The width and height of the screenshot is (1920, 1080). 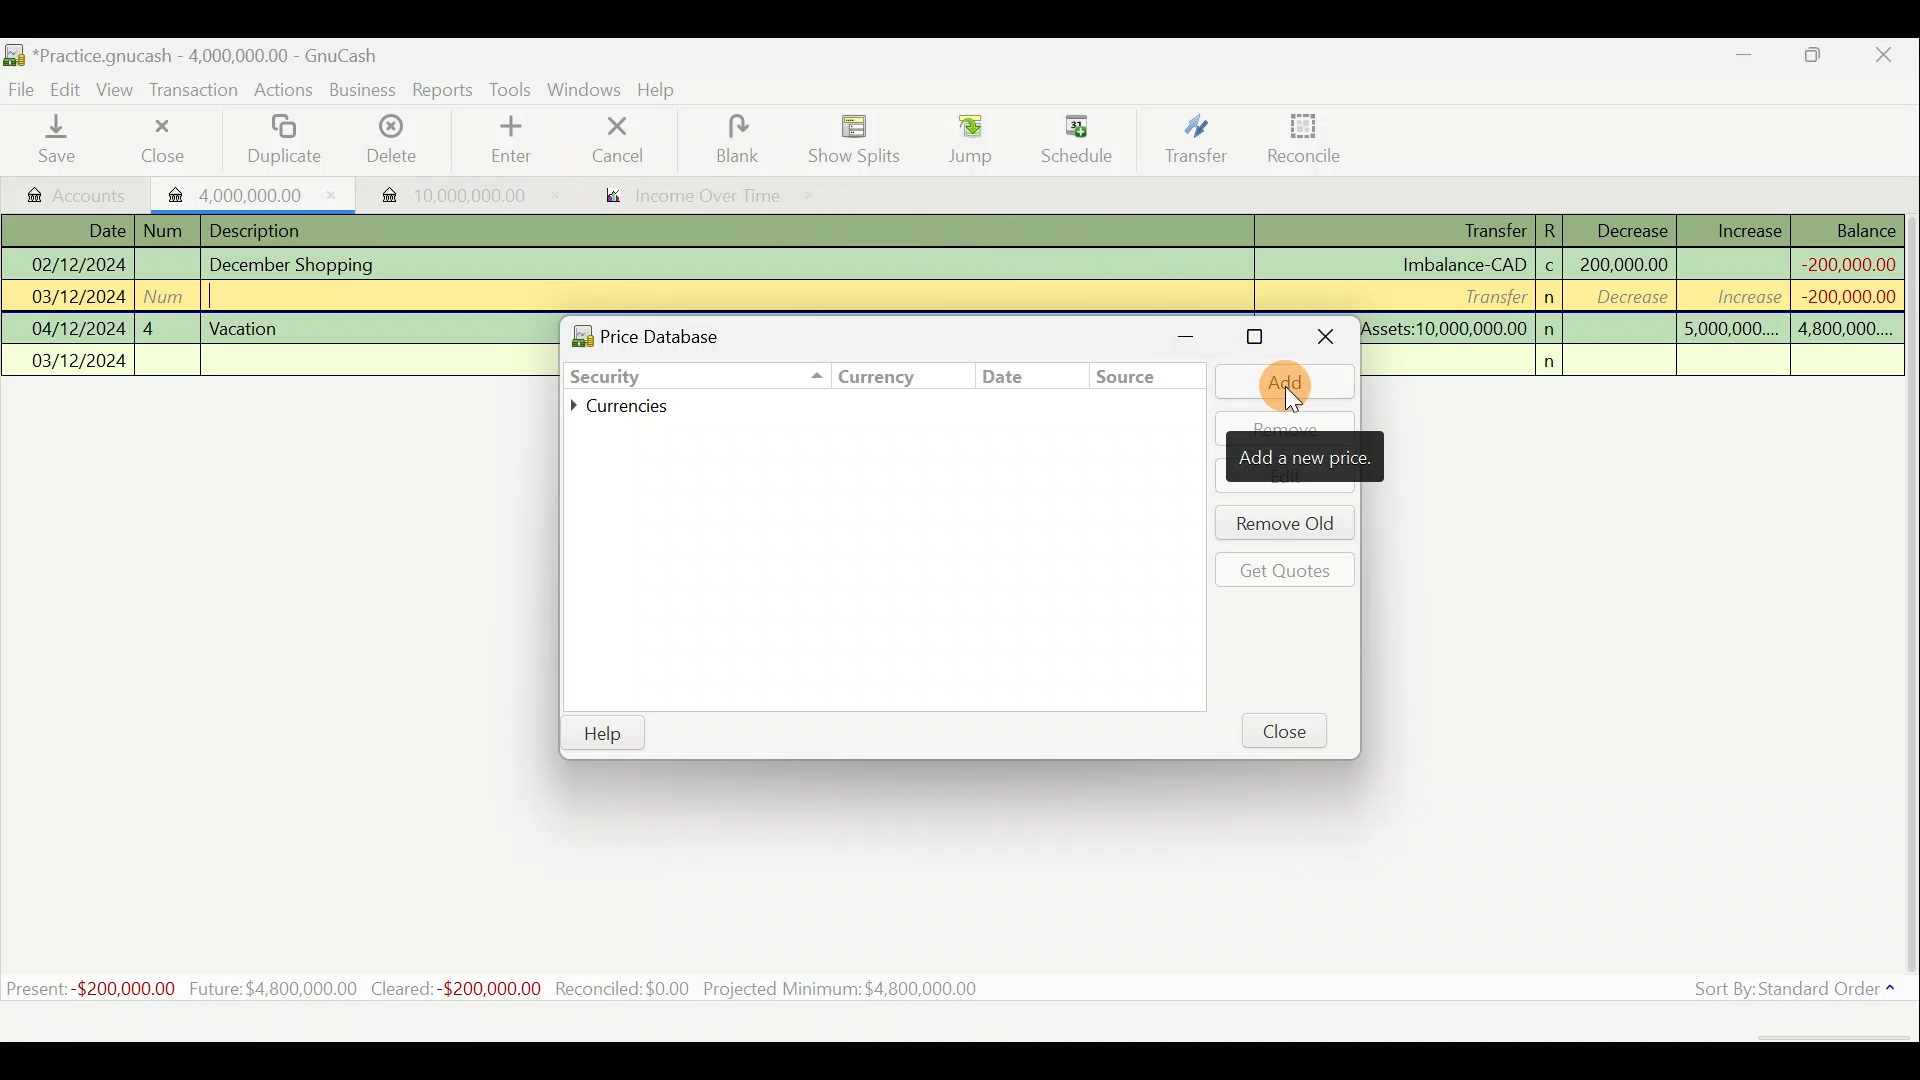 I want to click on Close, so click(x=1286, y=730).